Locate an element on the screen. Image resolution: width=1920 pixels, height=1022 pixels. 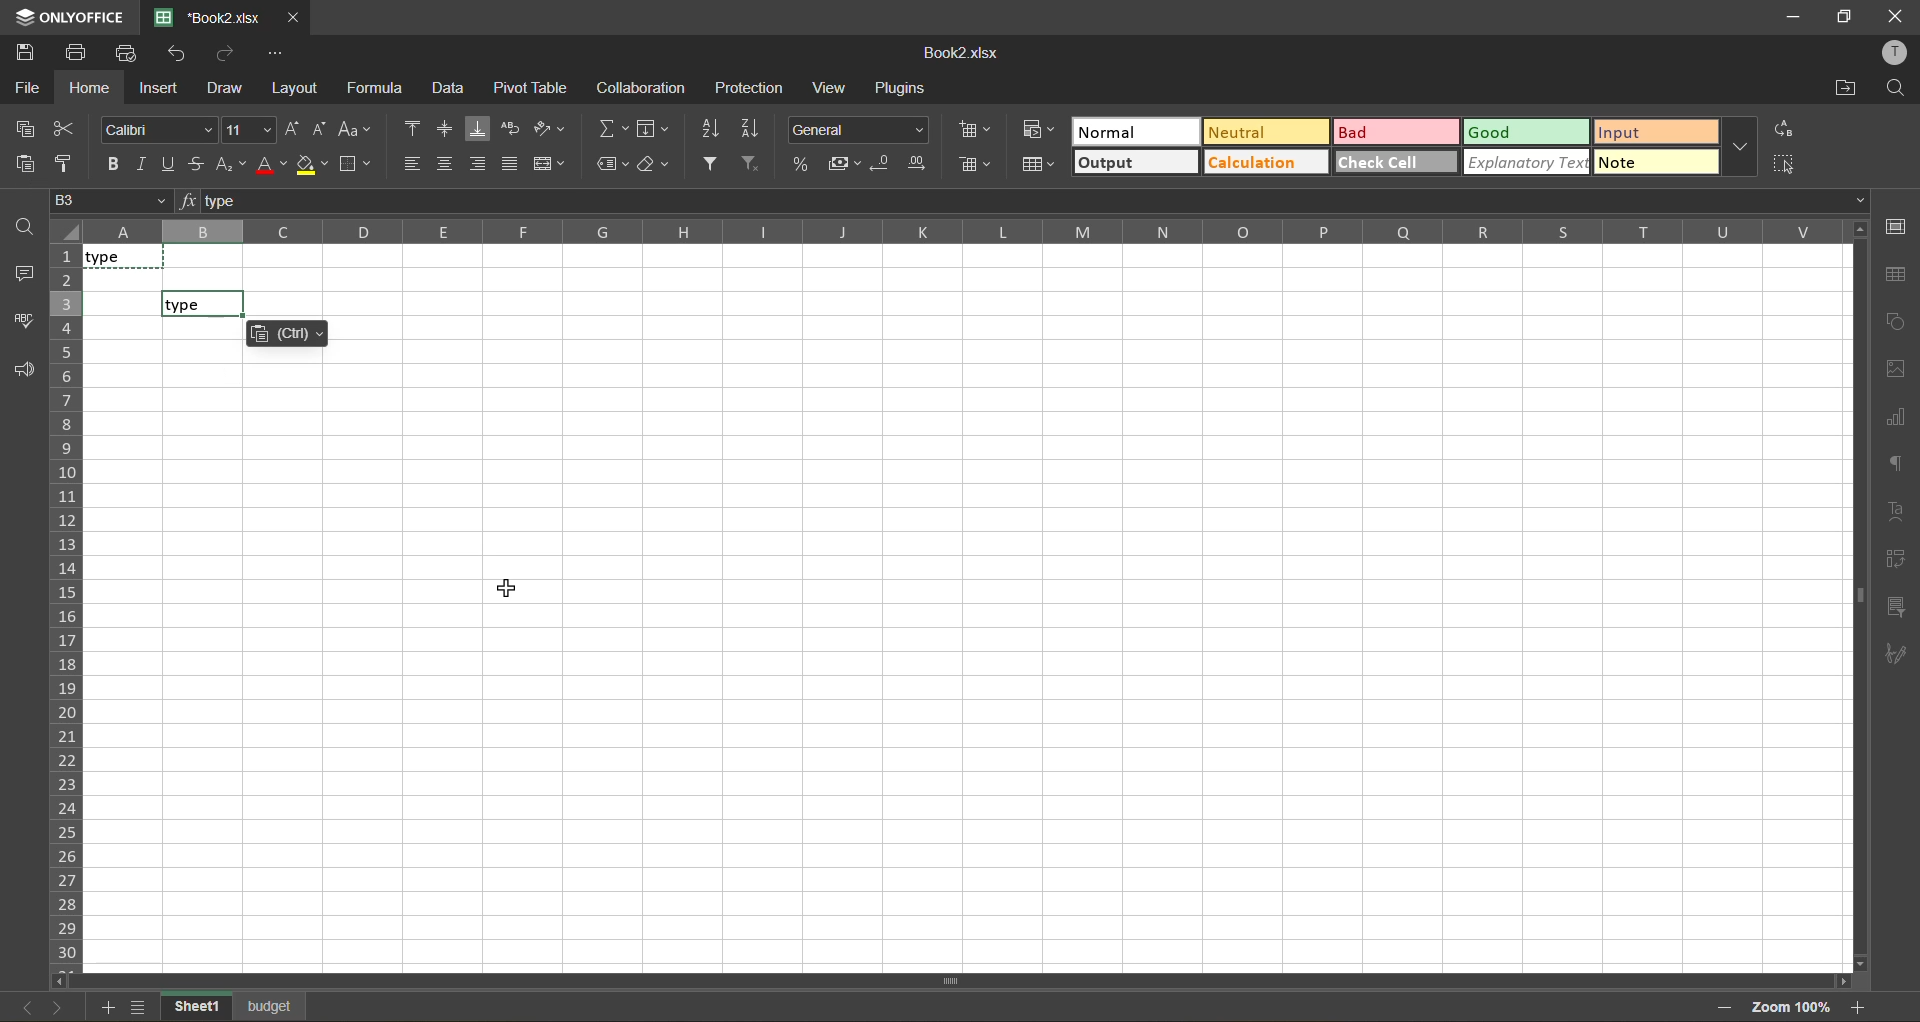
cell input is located at coordinates (972, 664).